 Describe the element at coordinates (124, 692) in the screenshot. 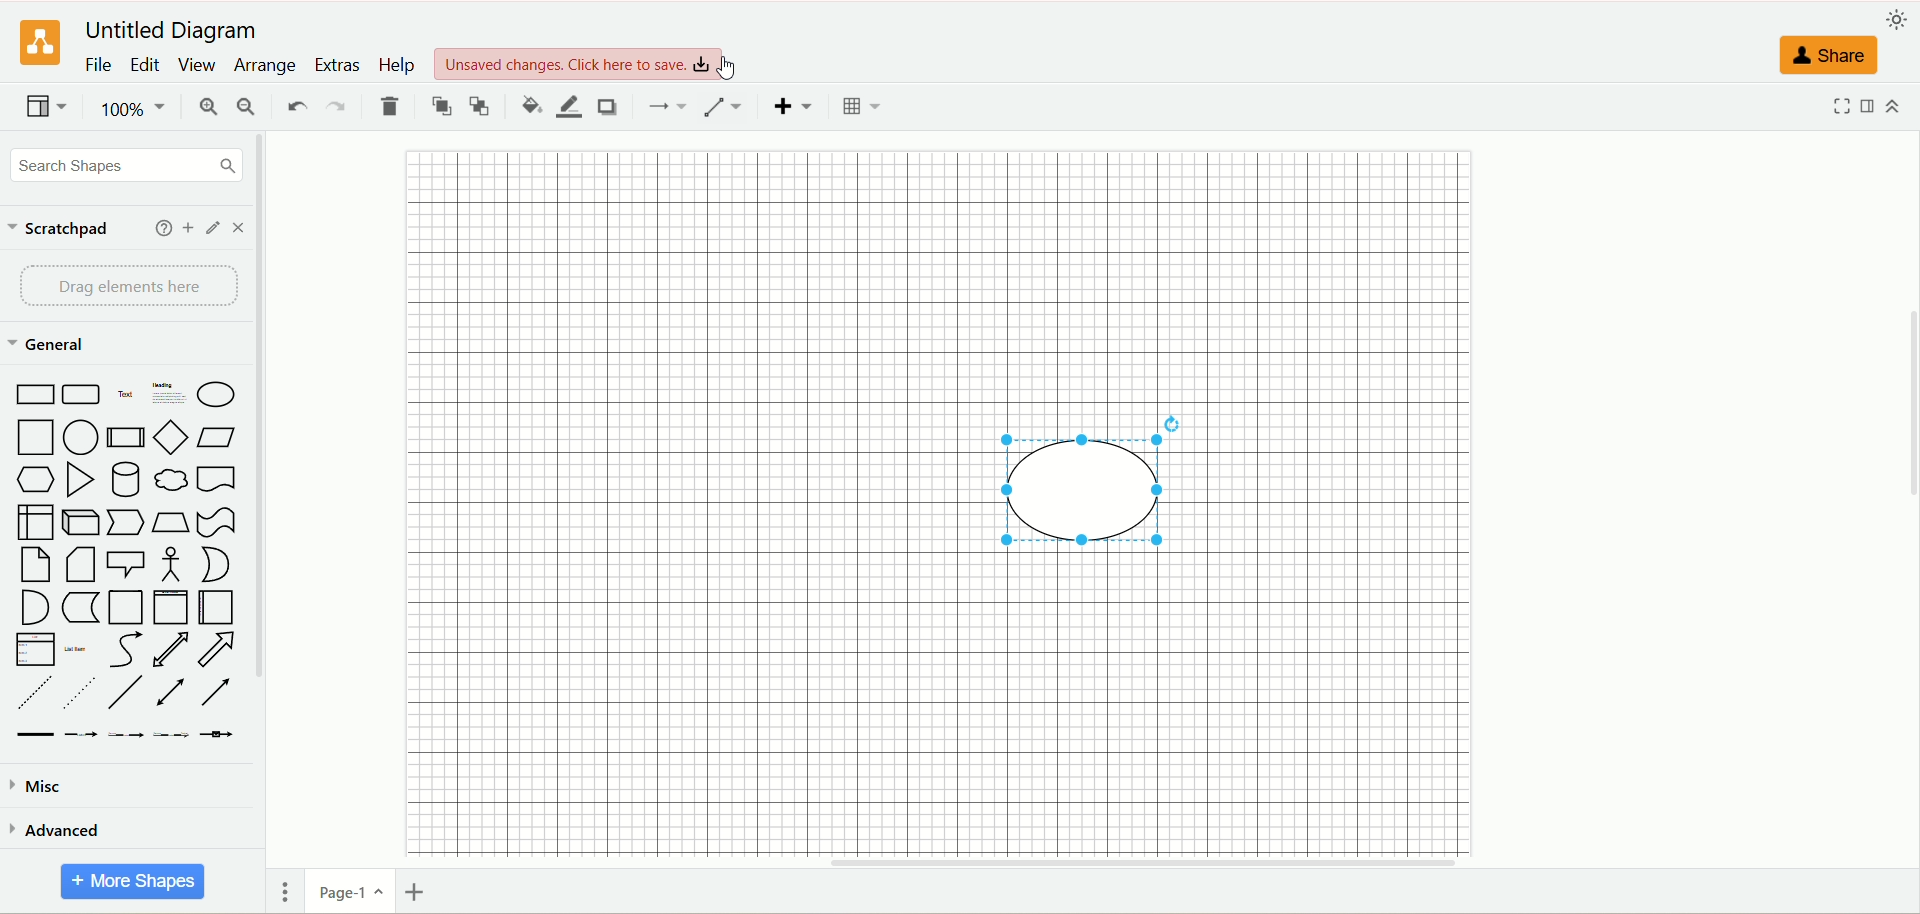

I see `line` at that location.